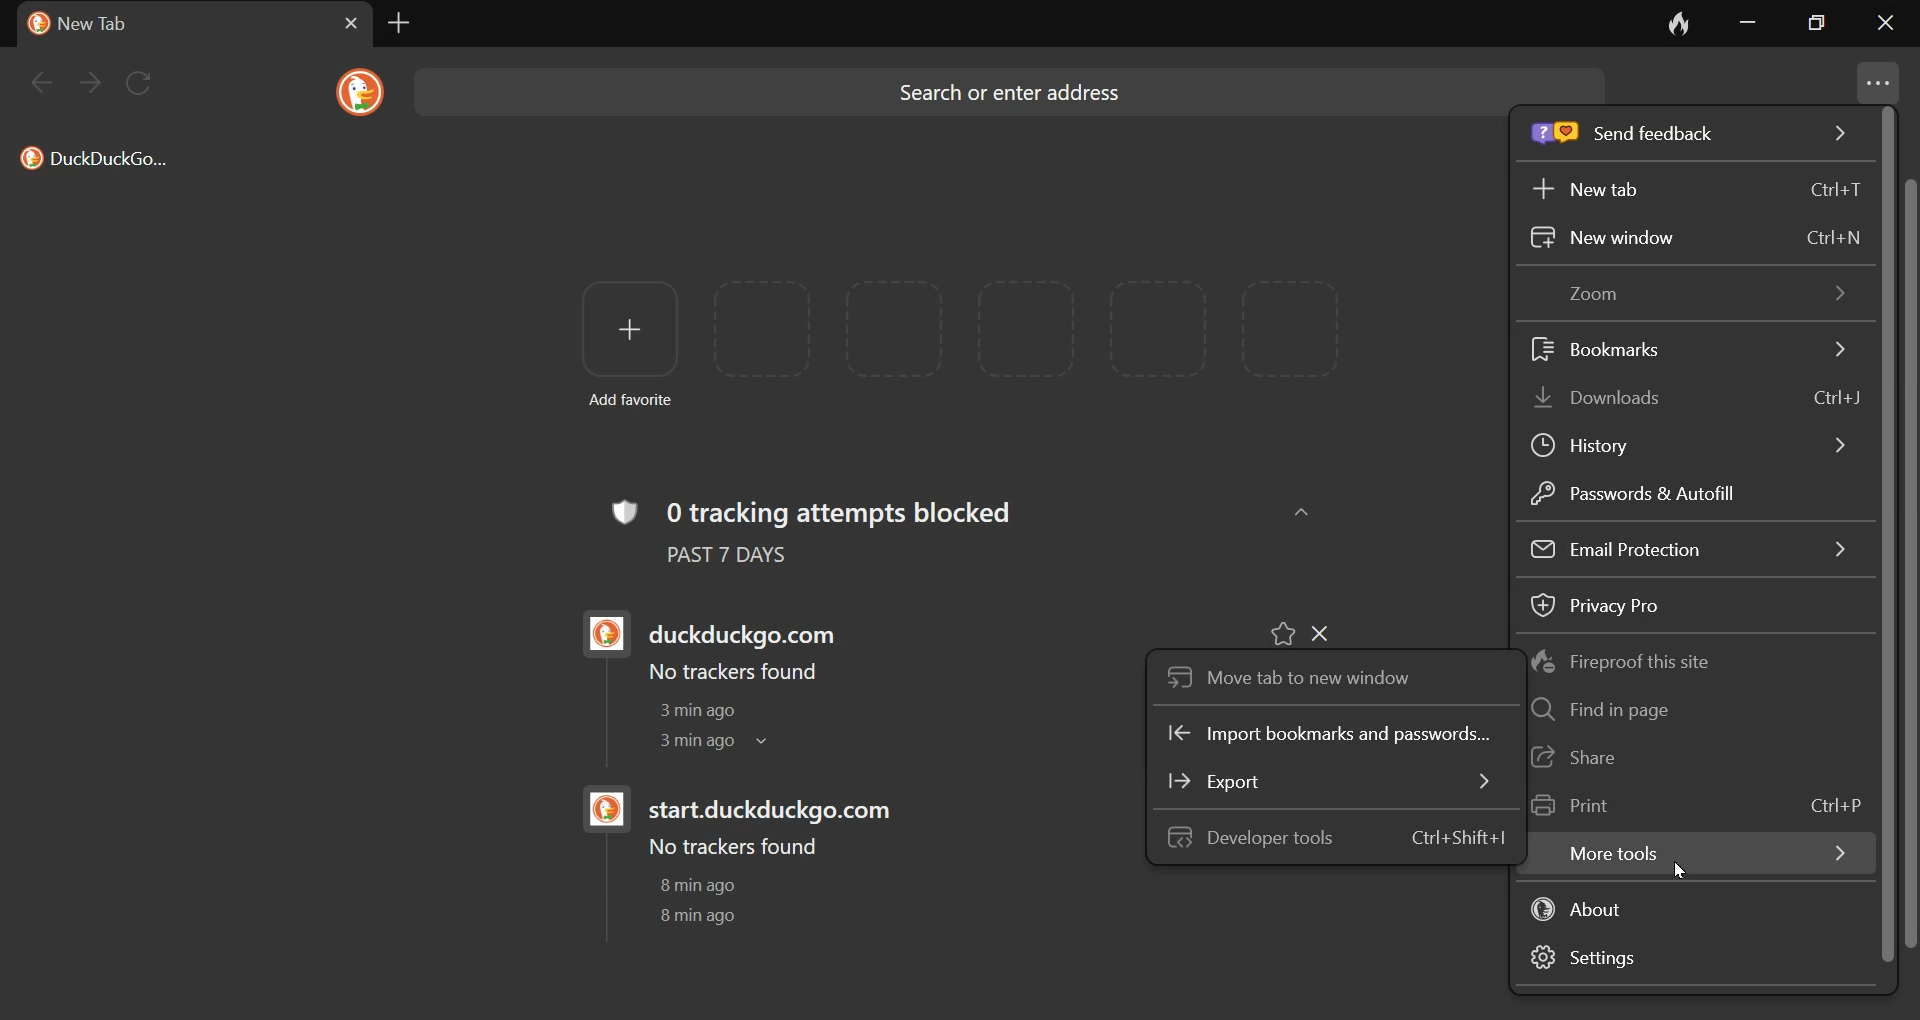 The height and width of the screenshot is (1020, 1920). Describe the element at coordinates (1597, 906) in the screenshot. I see `about` at that location.